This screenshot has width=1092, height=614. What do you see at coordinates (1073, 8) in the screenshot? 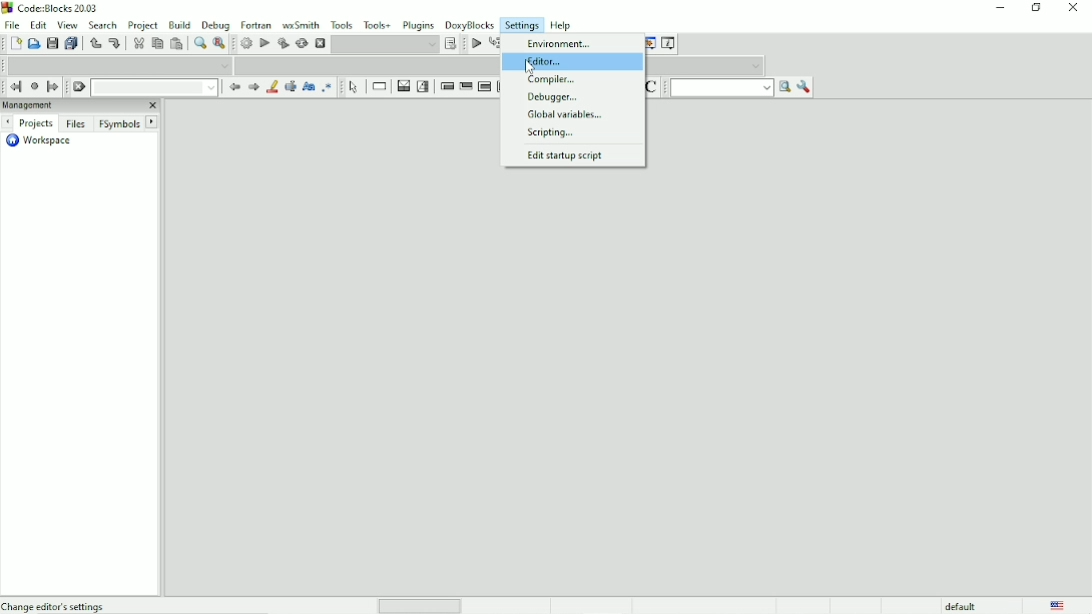
I see `Close` at bounding box center [1073, 8].